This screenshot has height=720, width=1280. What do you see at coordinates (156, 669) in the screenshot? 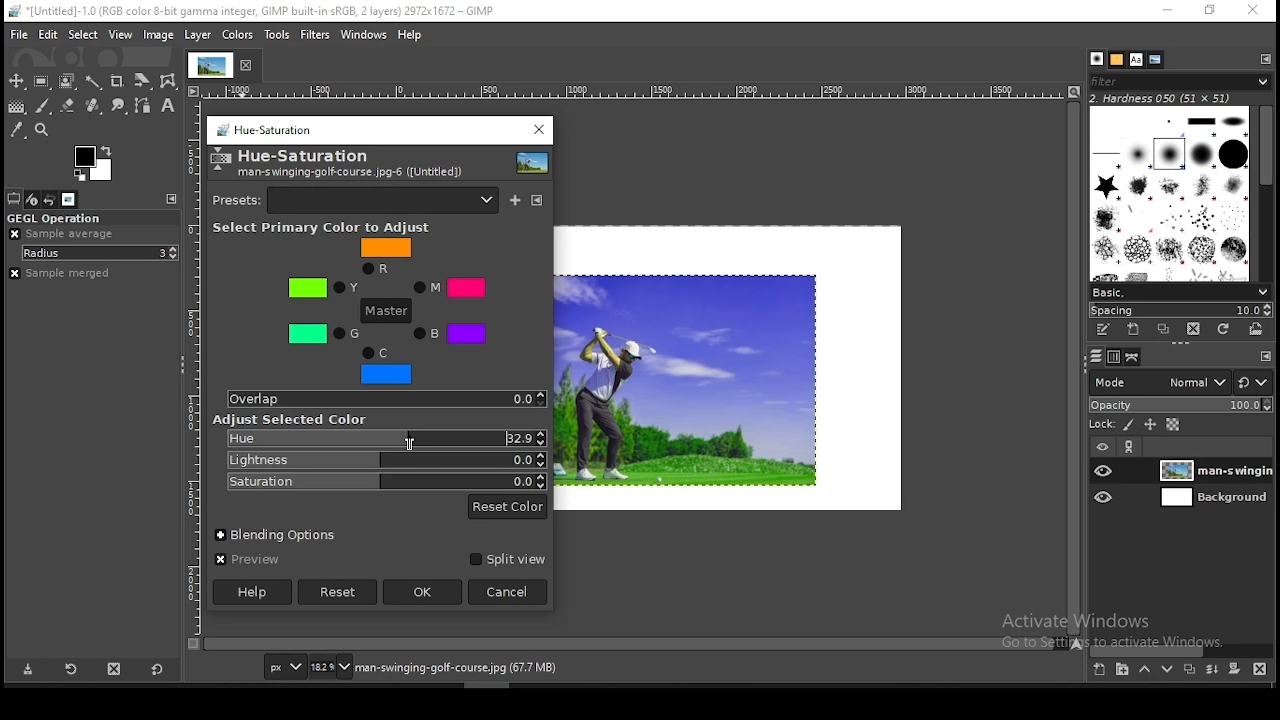
I see `restore to defaults` at bounding box center [156, 669].